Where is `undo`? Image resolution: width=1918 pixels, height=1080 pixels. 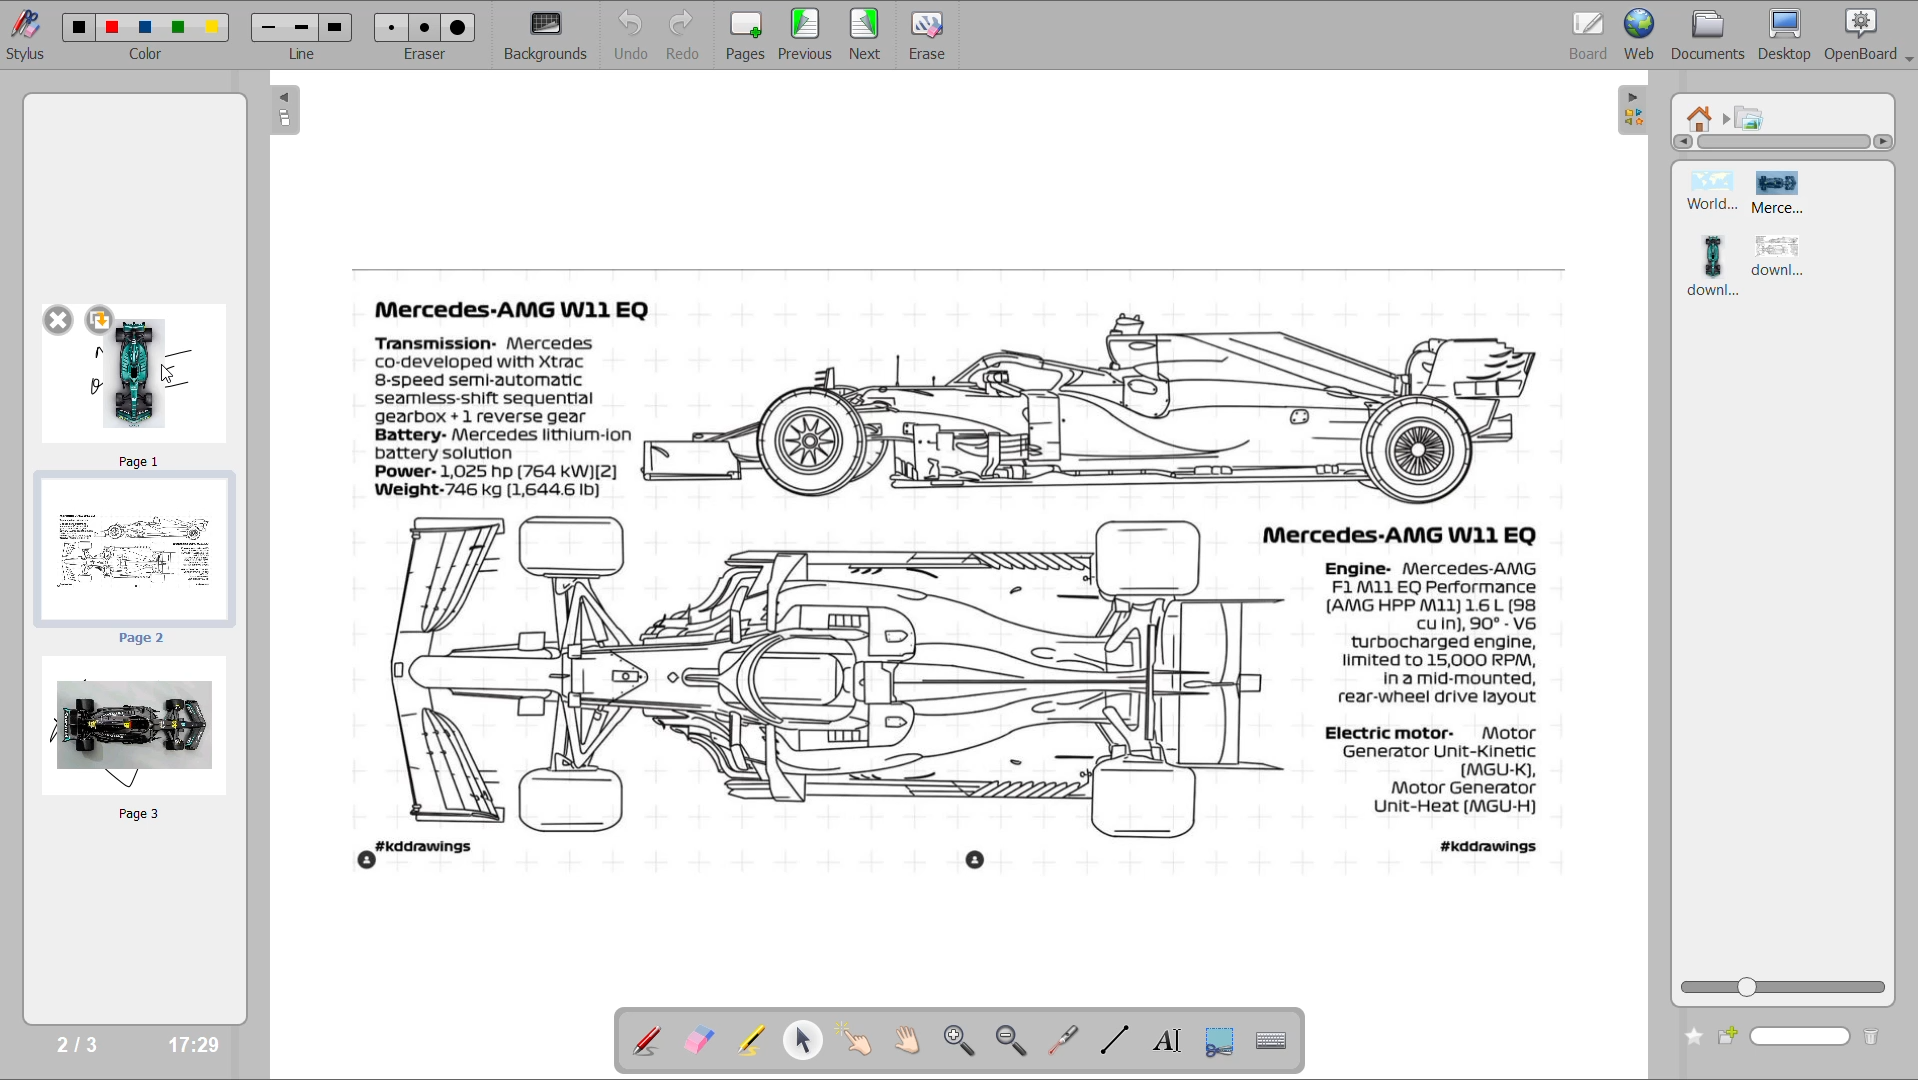 undo is located at coordinates (625, 35).